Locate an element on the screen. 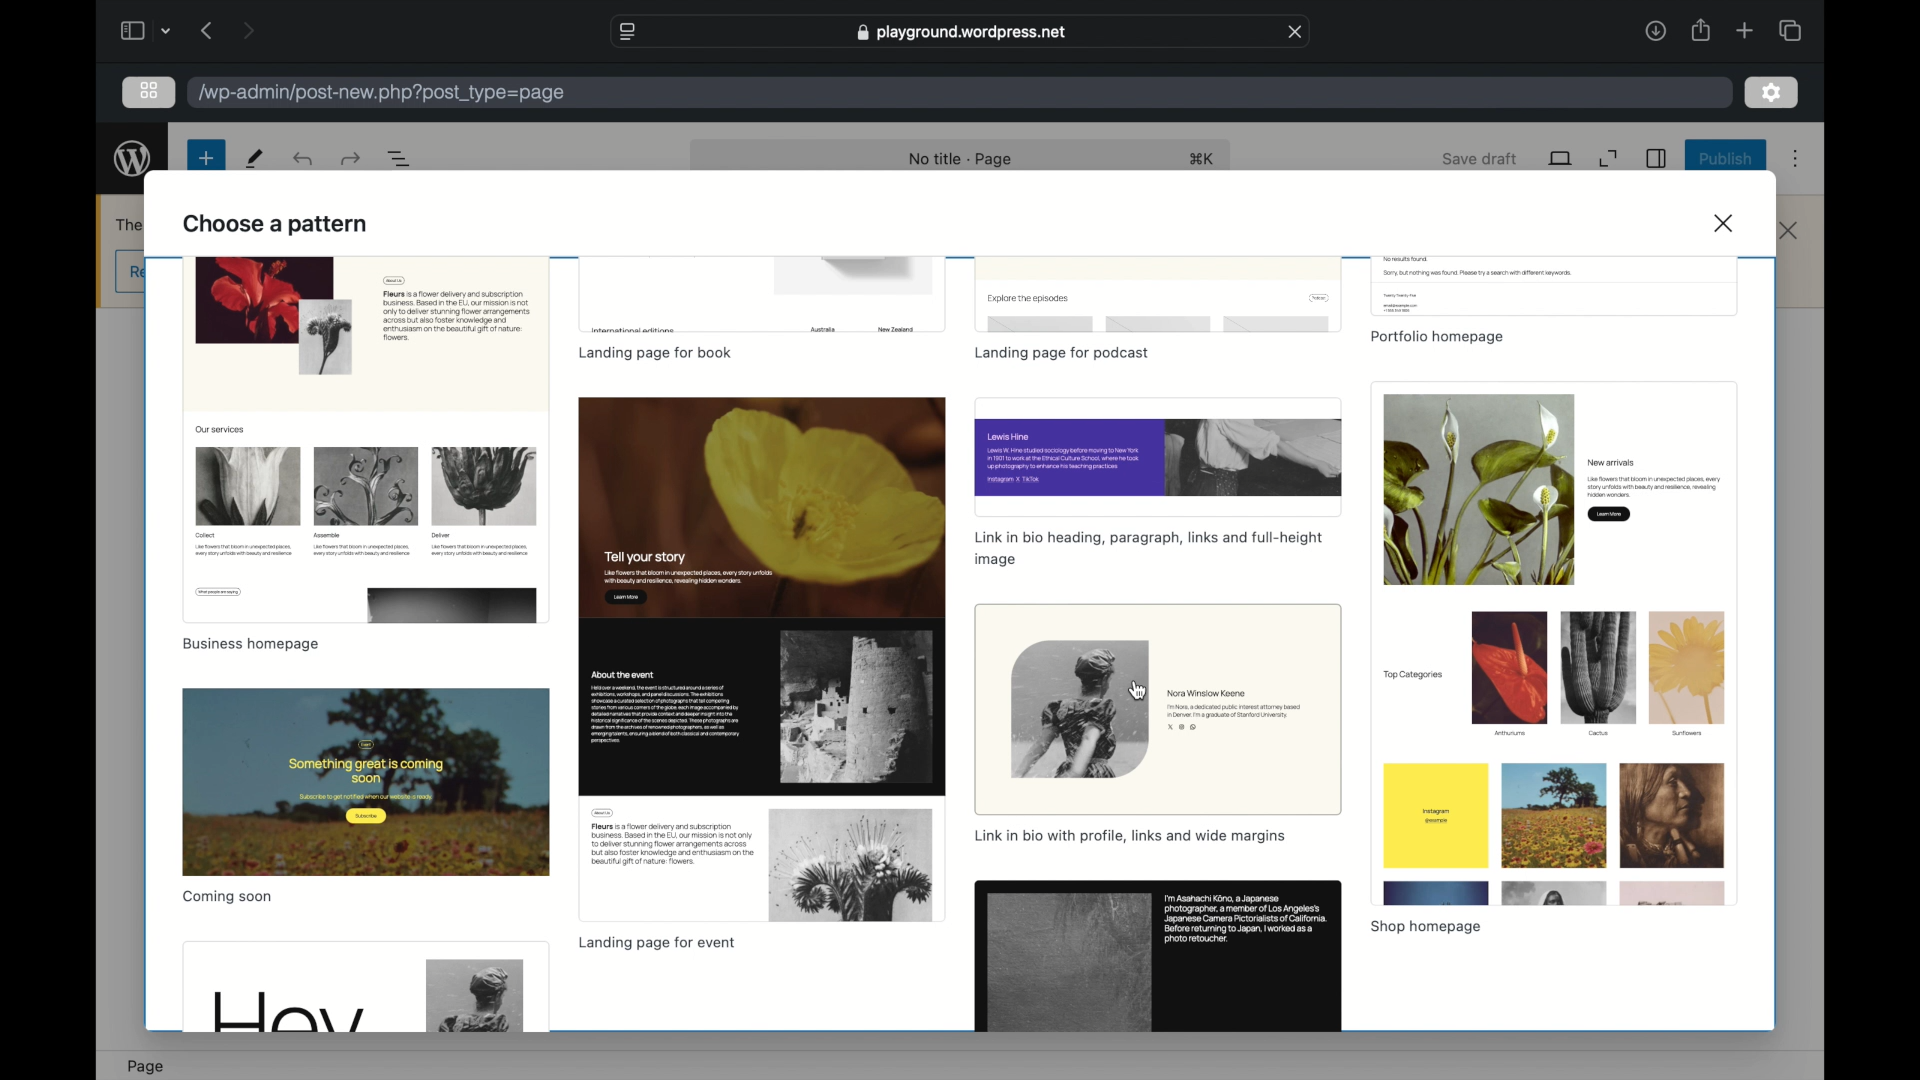 Image resolution: width=1920 pixels, height=1080 pixels. ink in bio with profile, links and side margins is located at coordinates (1130, 835).